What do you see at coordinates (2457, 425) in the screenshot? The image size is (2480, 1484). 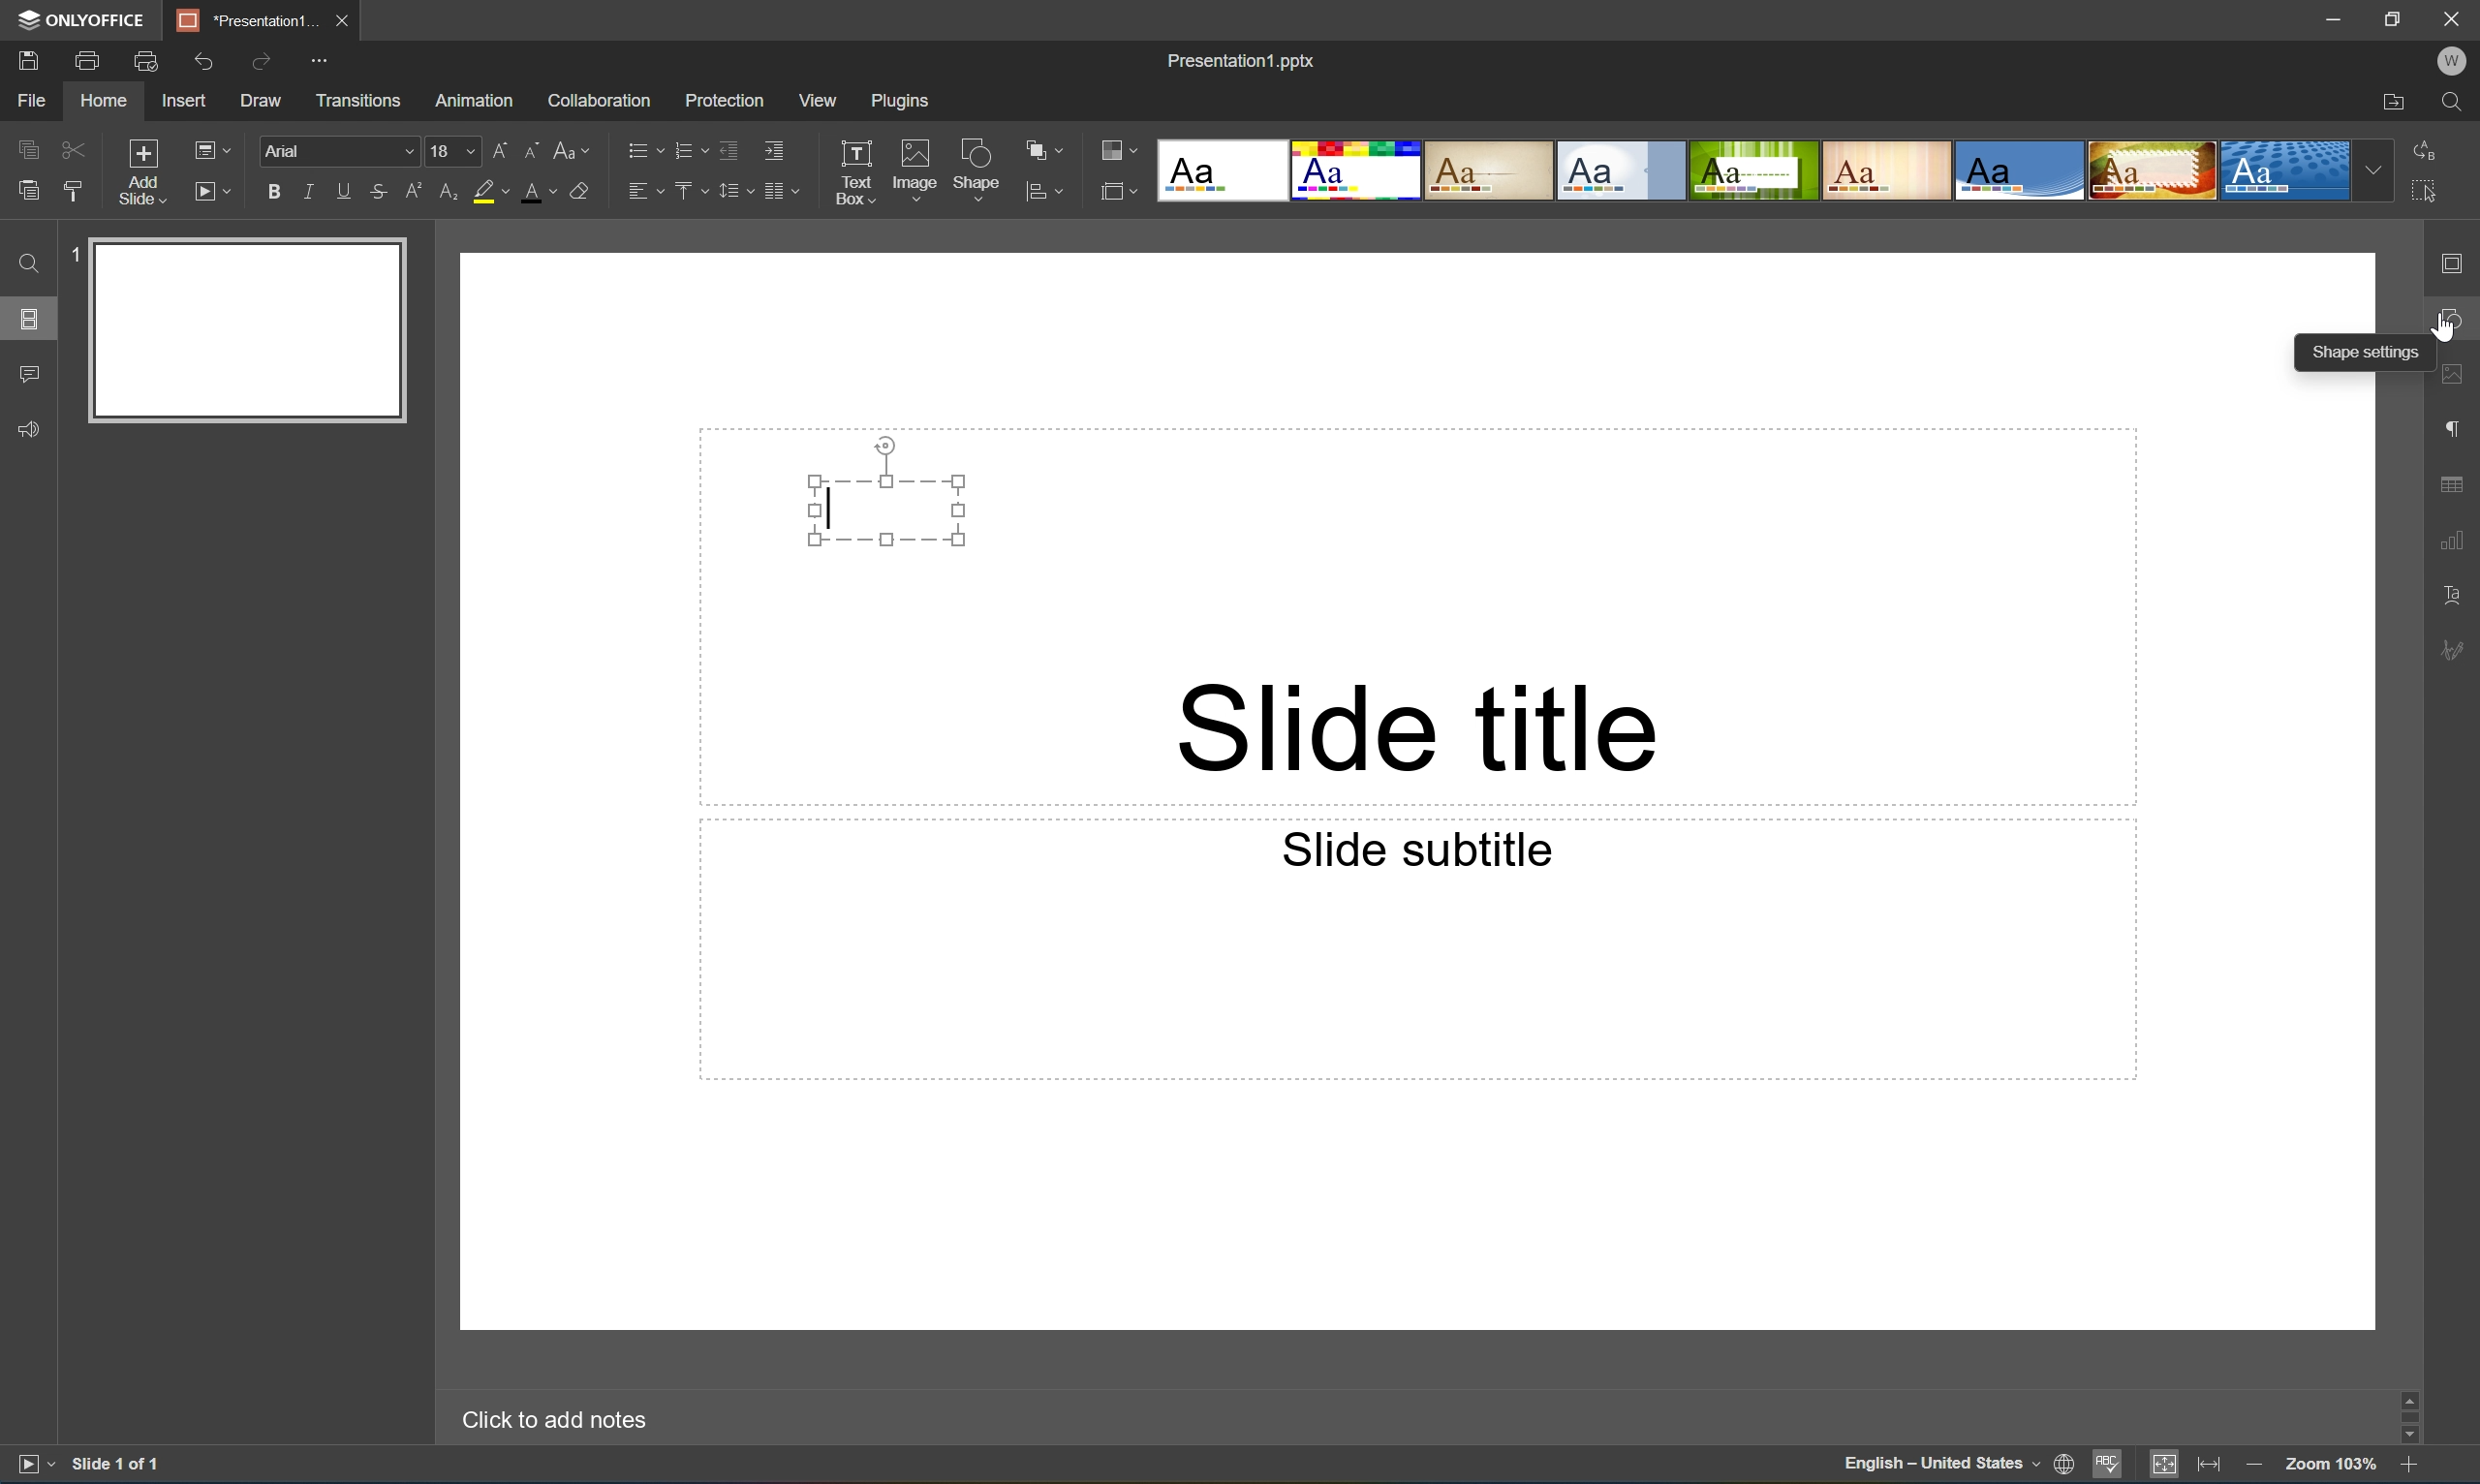 I see `paragraph settings` at bounding box center [2457, 425].